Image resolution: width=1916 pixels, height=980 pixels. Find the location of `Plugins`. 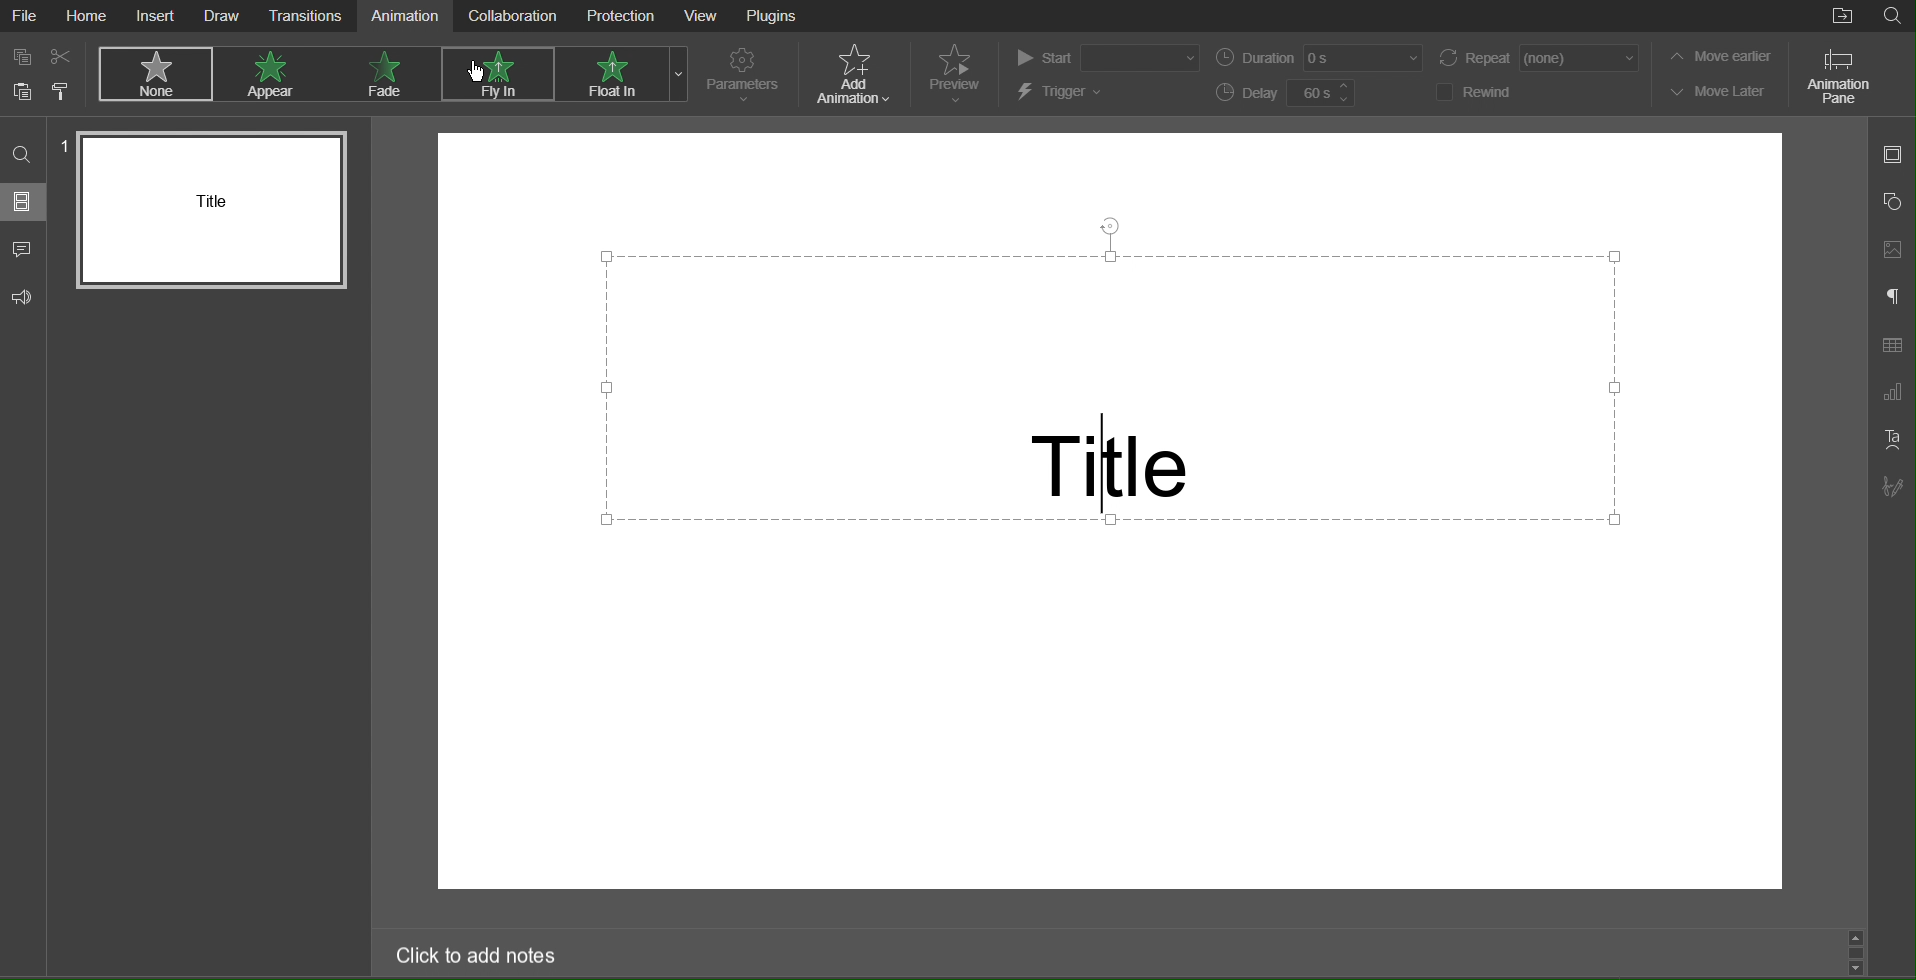

Plugins is located at coordinates (773, 17).